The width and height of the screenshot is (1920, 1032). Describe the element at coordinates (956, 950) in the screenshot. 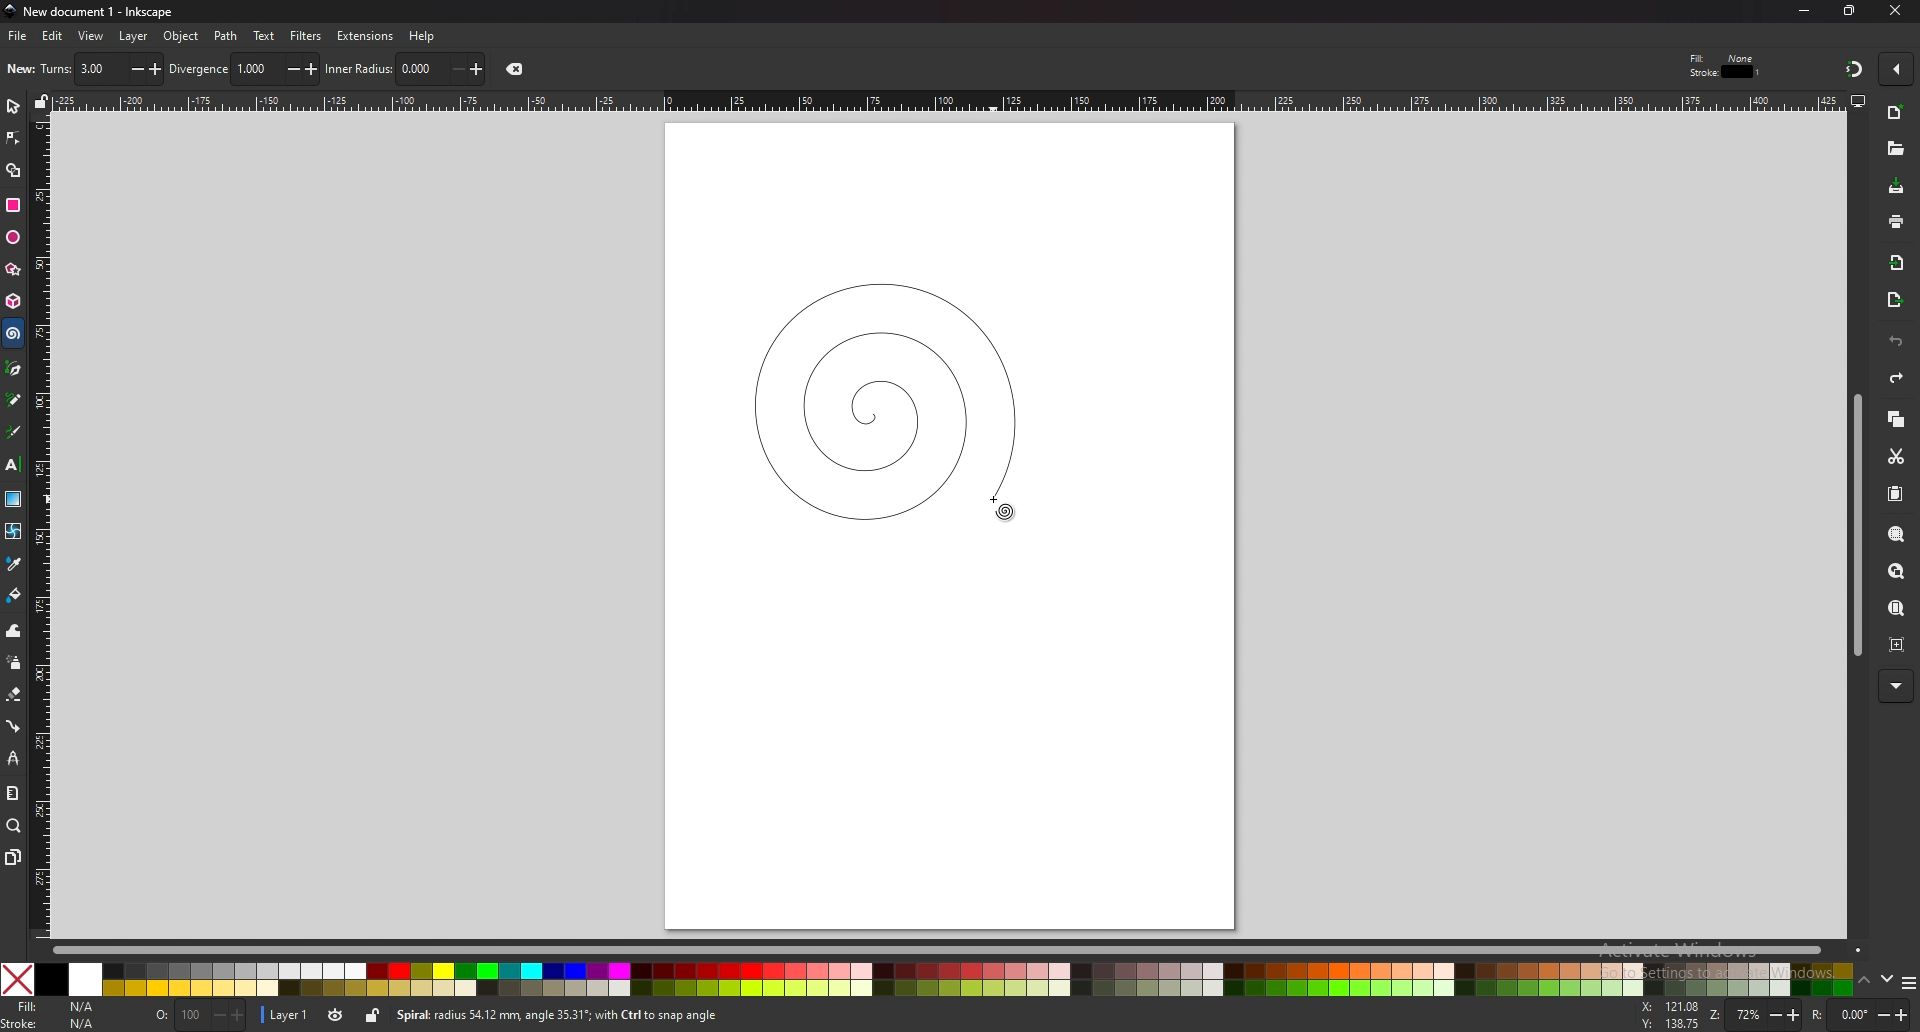

I see `scroll bar` at that location.